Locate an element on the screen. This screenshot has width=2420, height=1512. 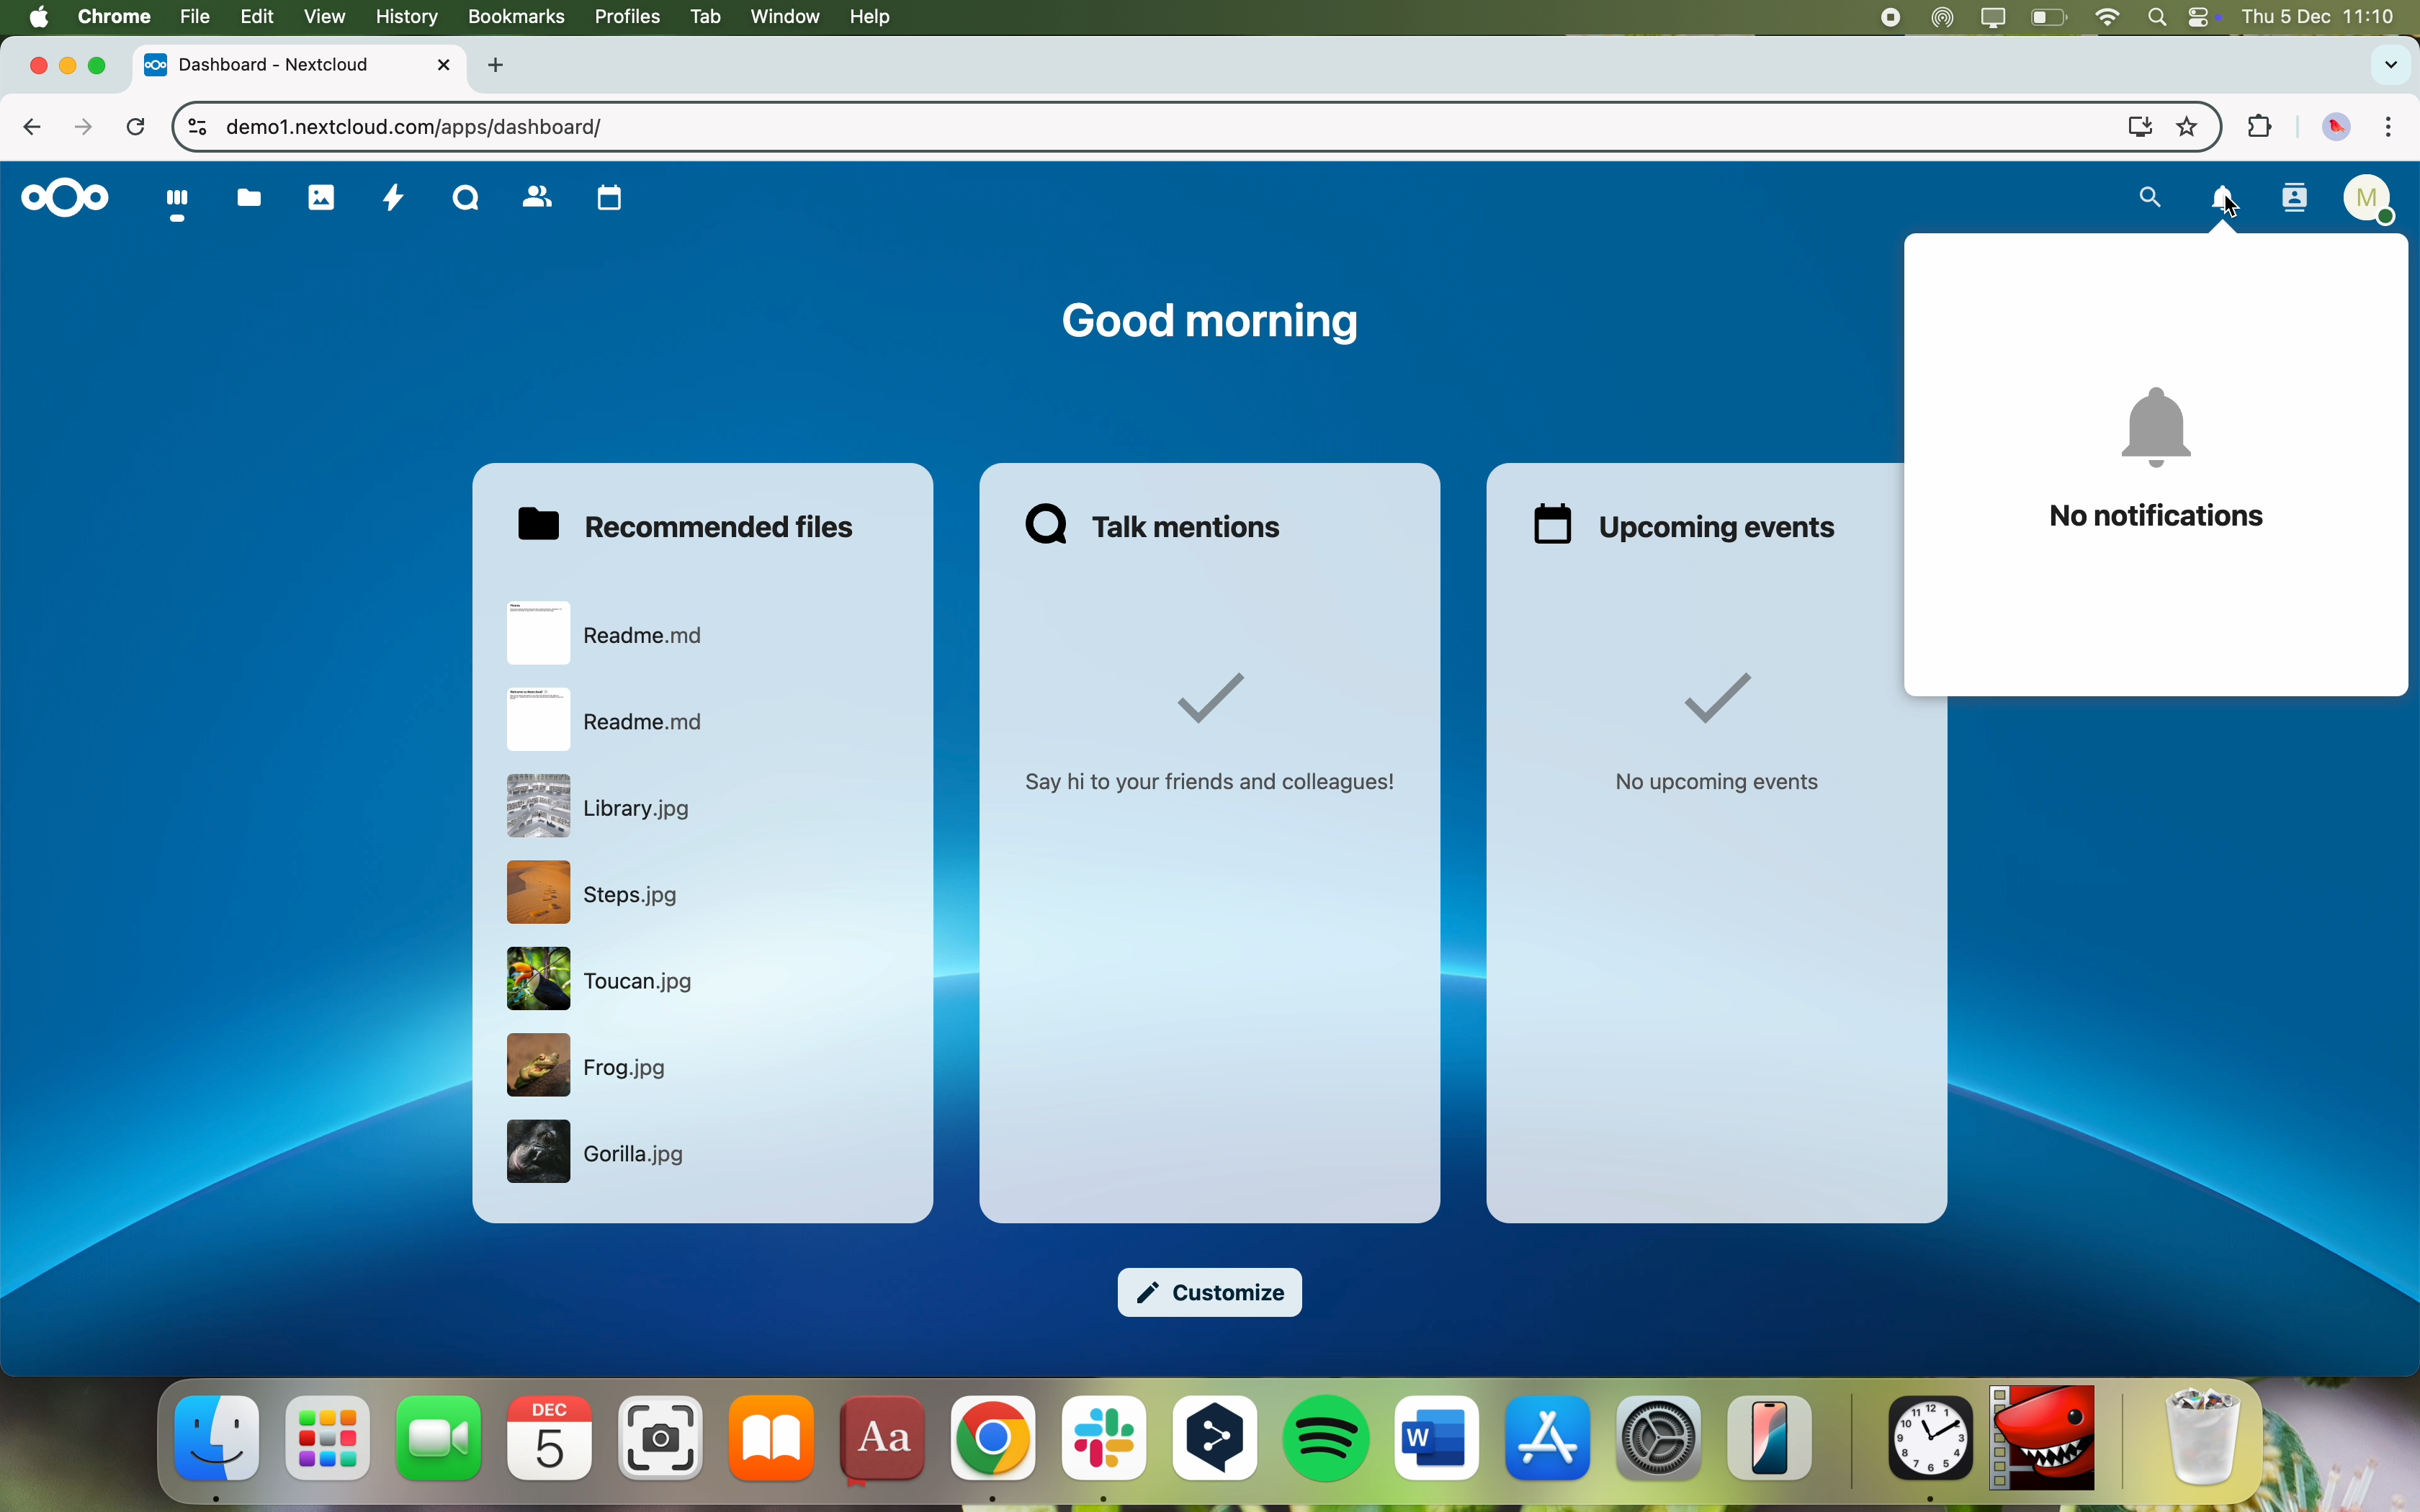
customize and control Google Chrome is located at coordinates (2388, 129).